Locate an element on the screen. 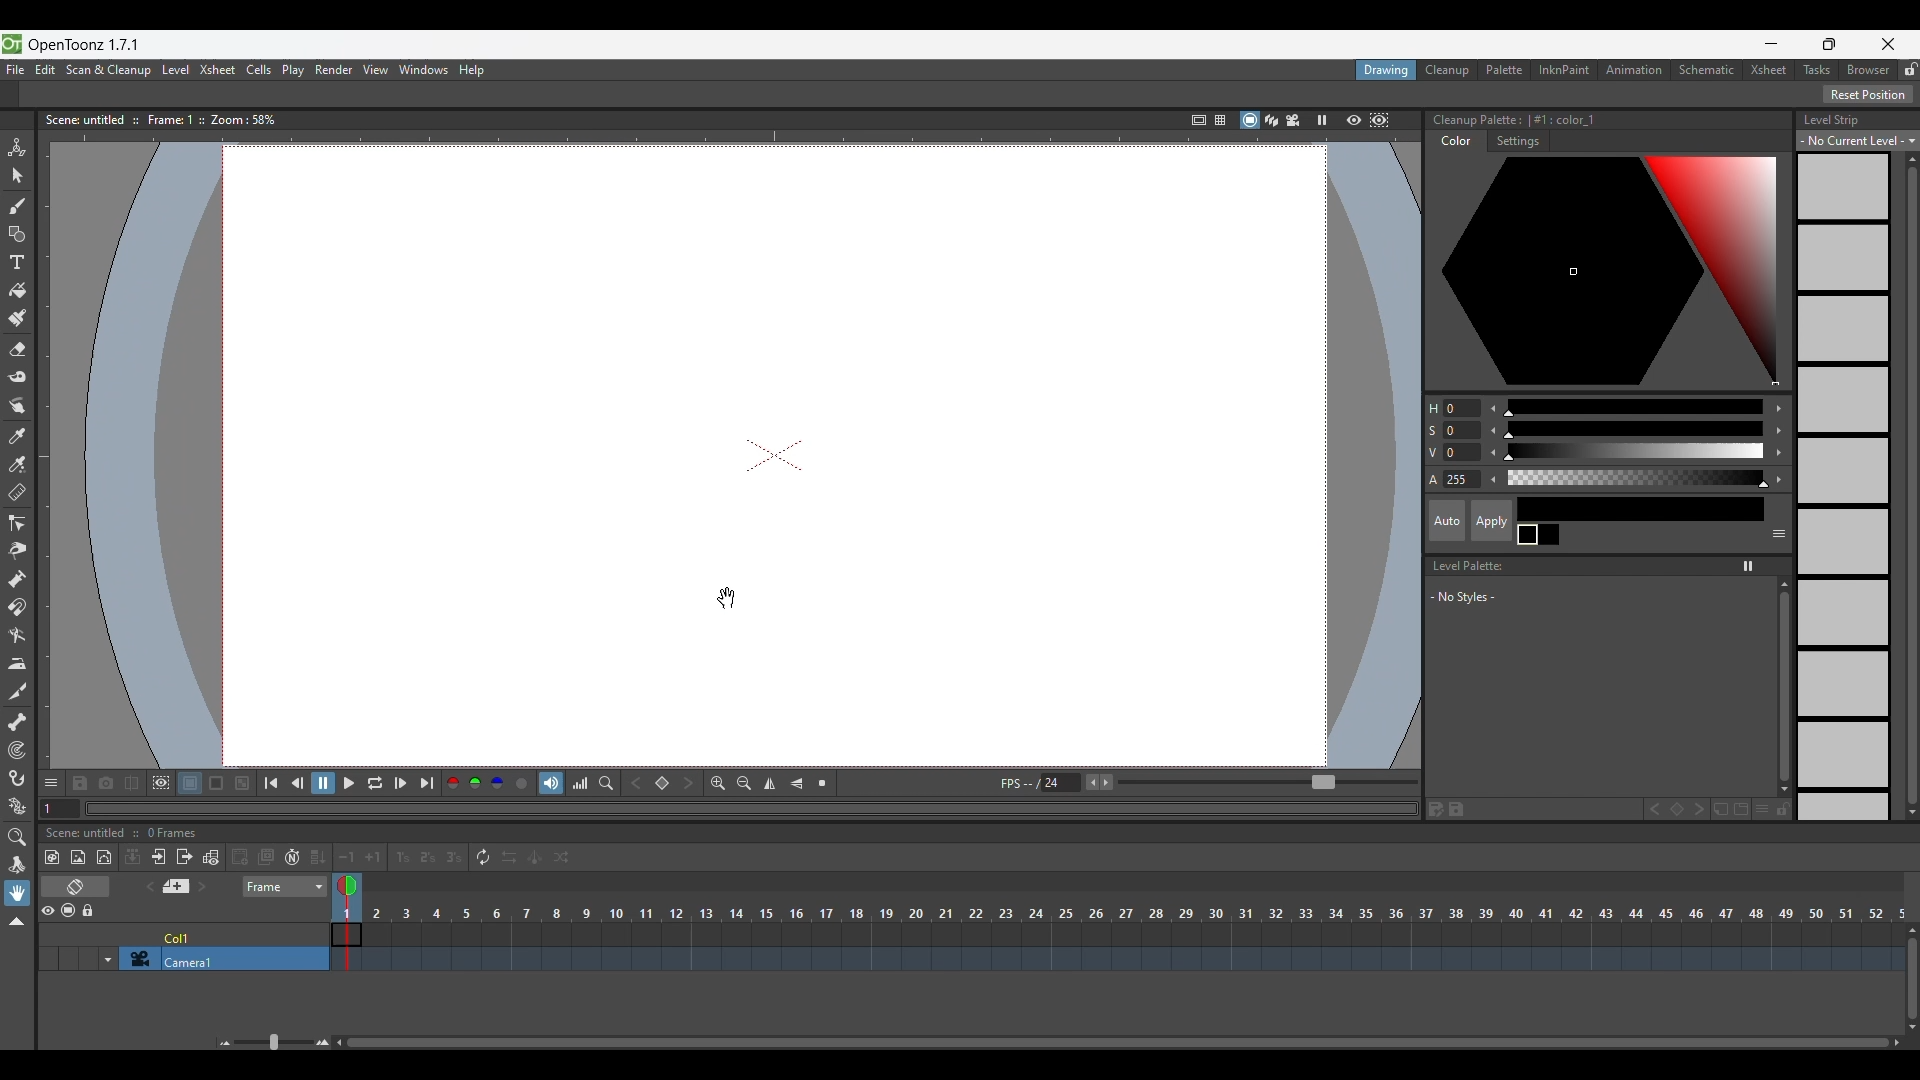  Close sub Xsheet is located at coordinates (184, 857).